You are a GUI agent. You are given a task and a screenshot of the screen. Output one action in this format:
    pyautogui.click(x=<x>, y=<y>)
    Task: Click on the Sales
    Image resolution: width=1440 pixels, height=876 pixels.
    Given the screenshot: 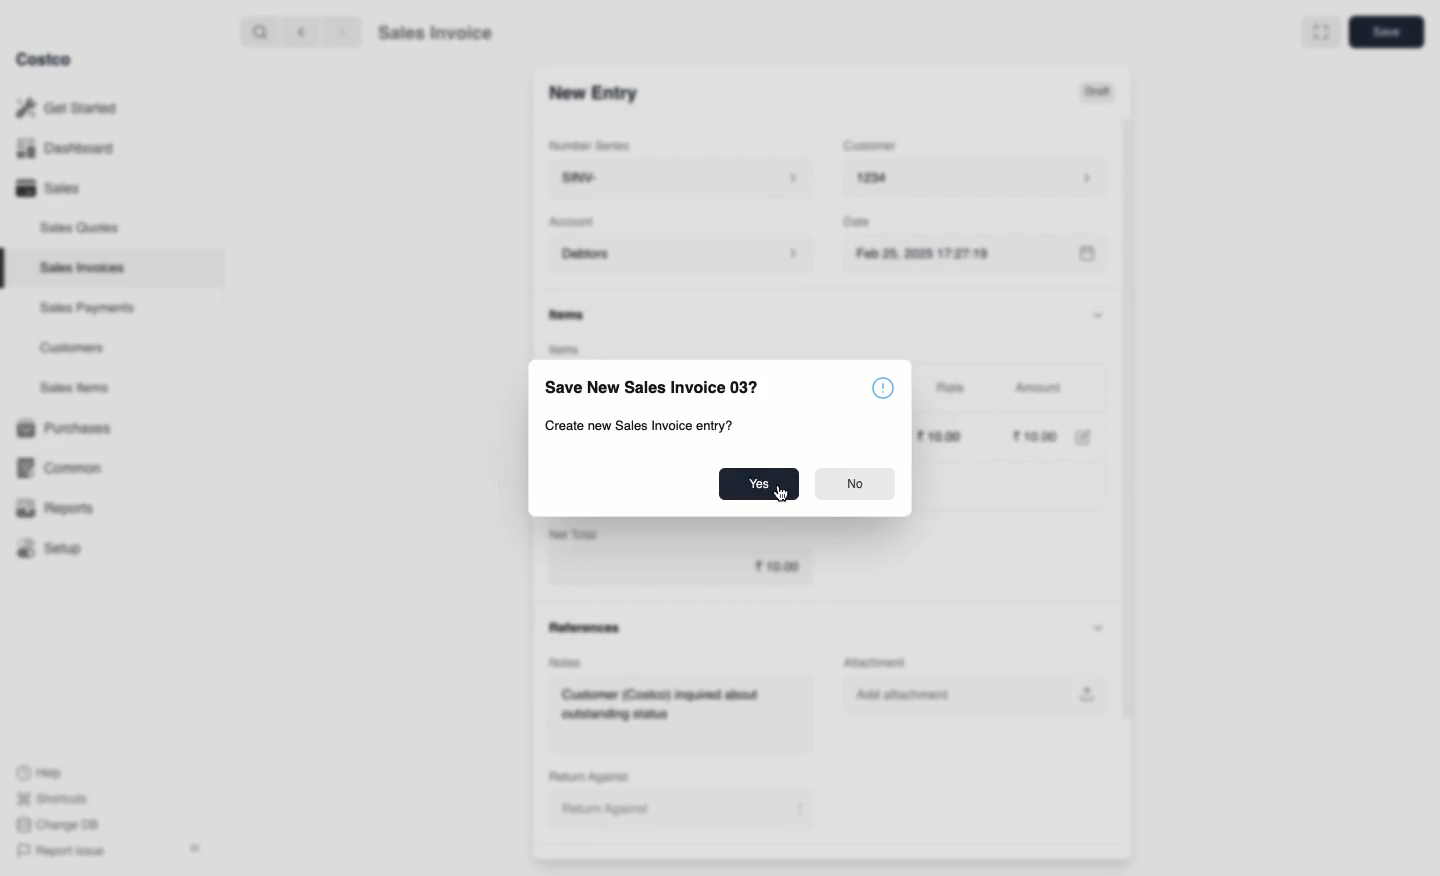 What is the action you would take?
    pyautogui.click(x=49, y=189)
    